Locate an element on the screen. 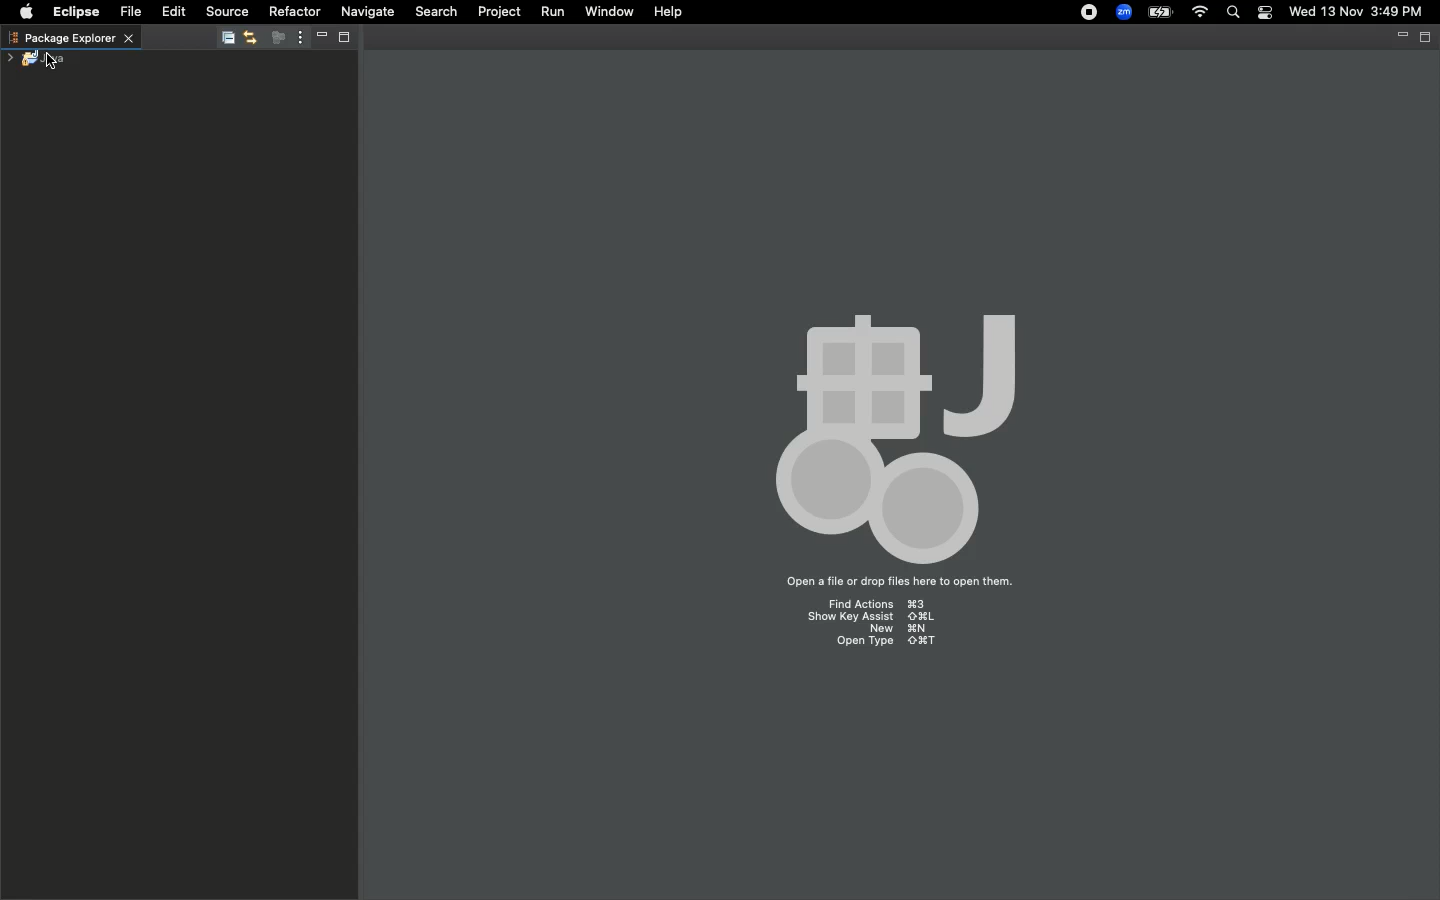 The width and height of the screenshot is (1440, 900). Source is located at coordinates (228, 12).